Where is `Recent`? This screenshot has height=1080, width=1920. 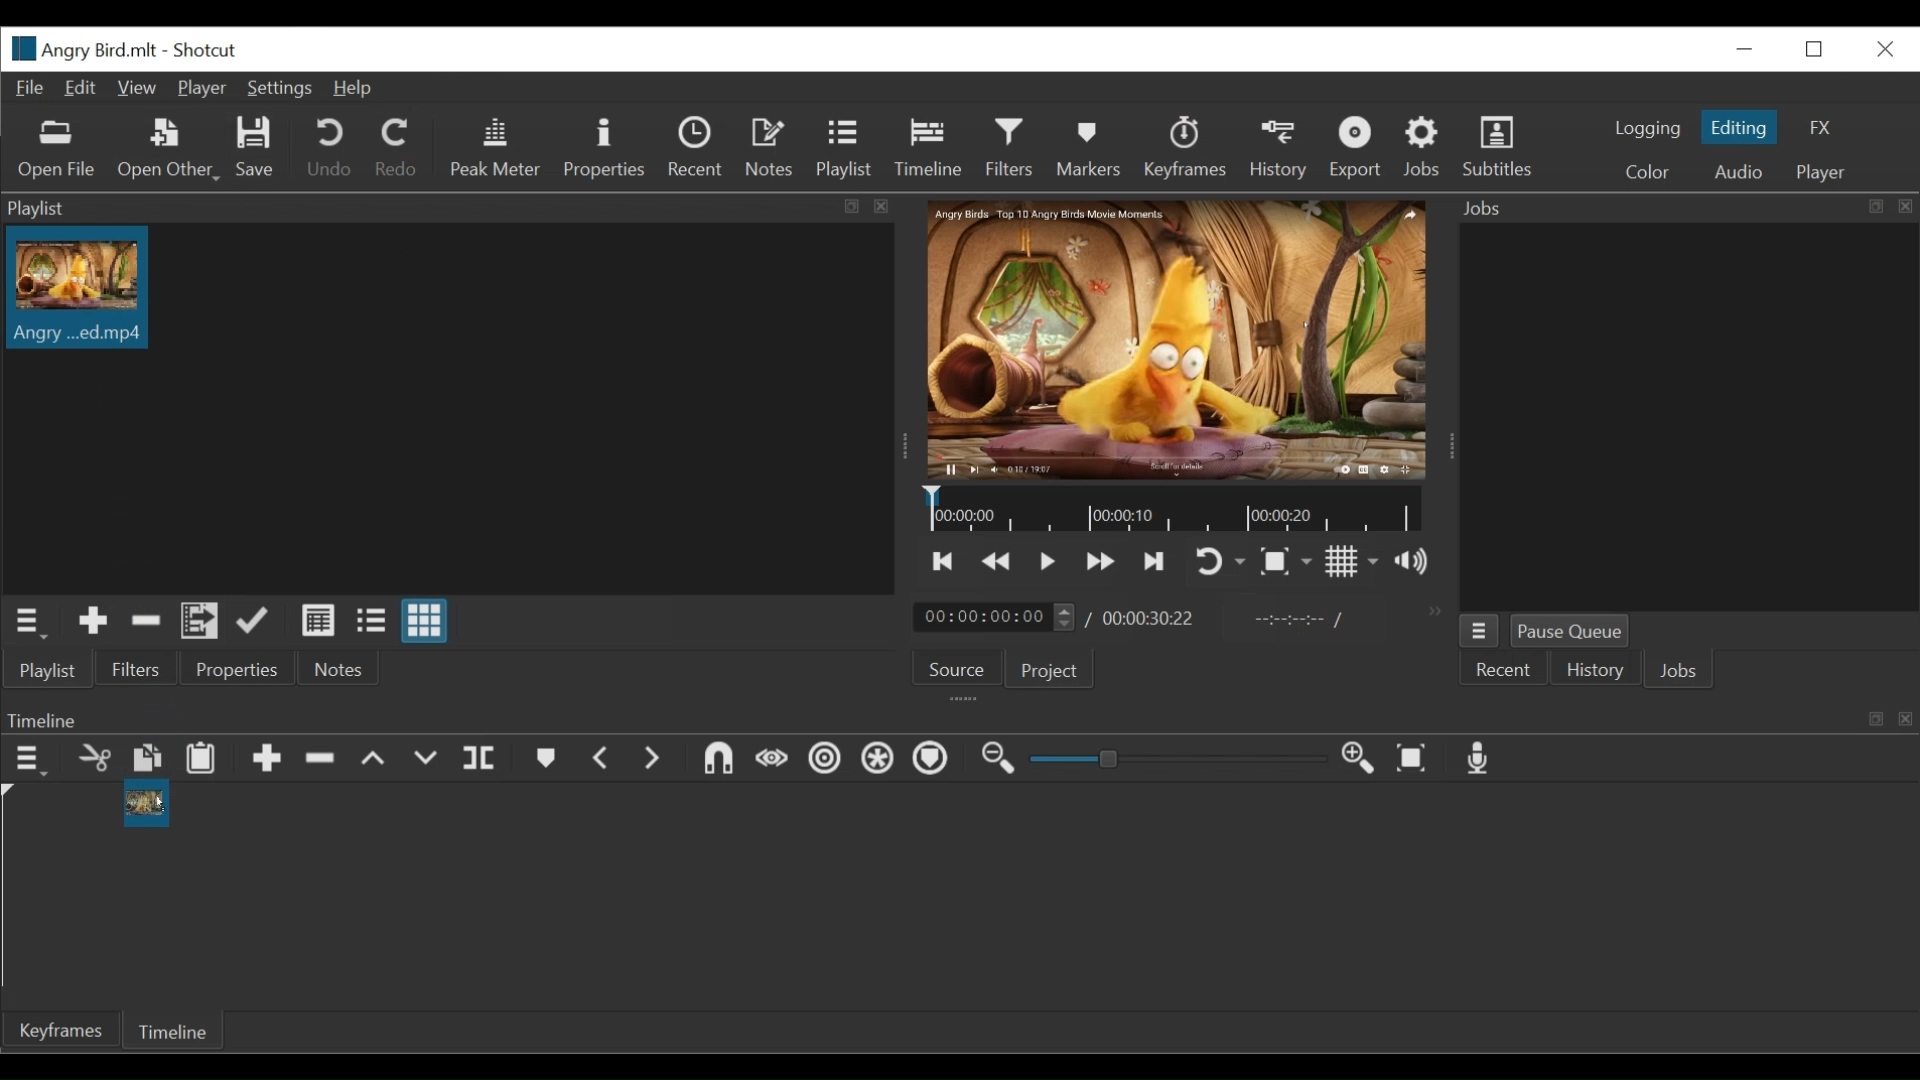 Recent is located at coordinates (698, 149).